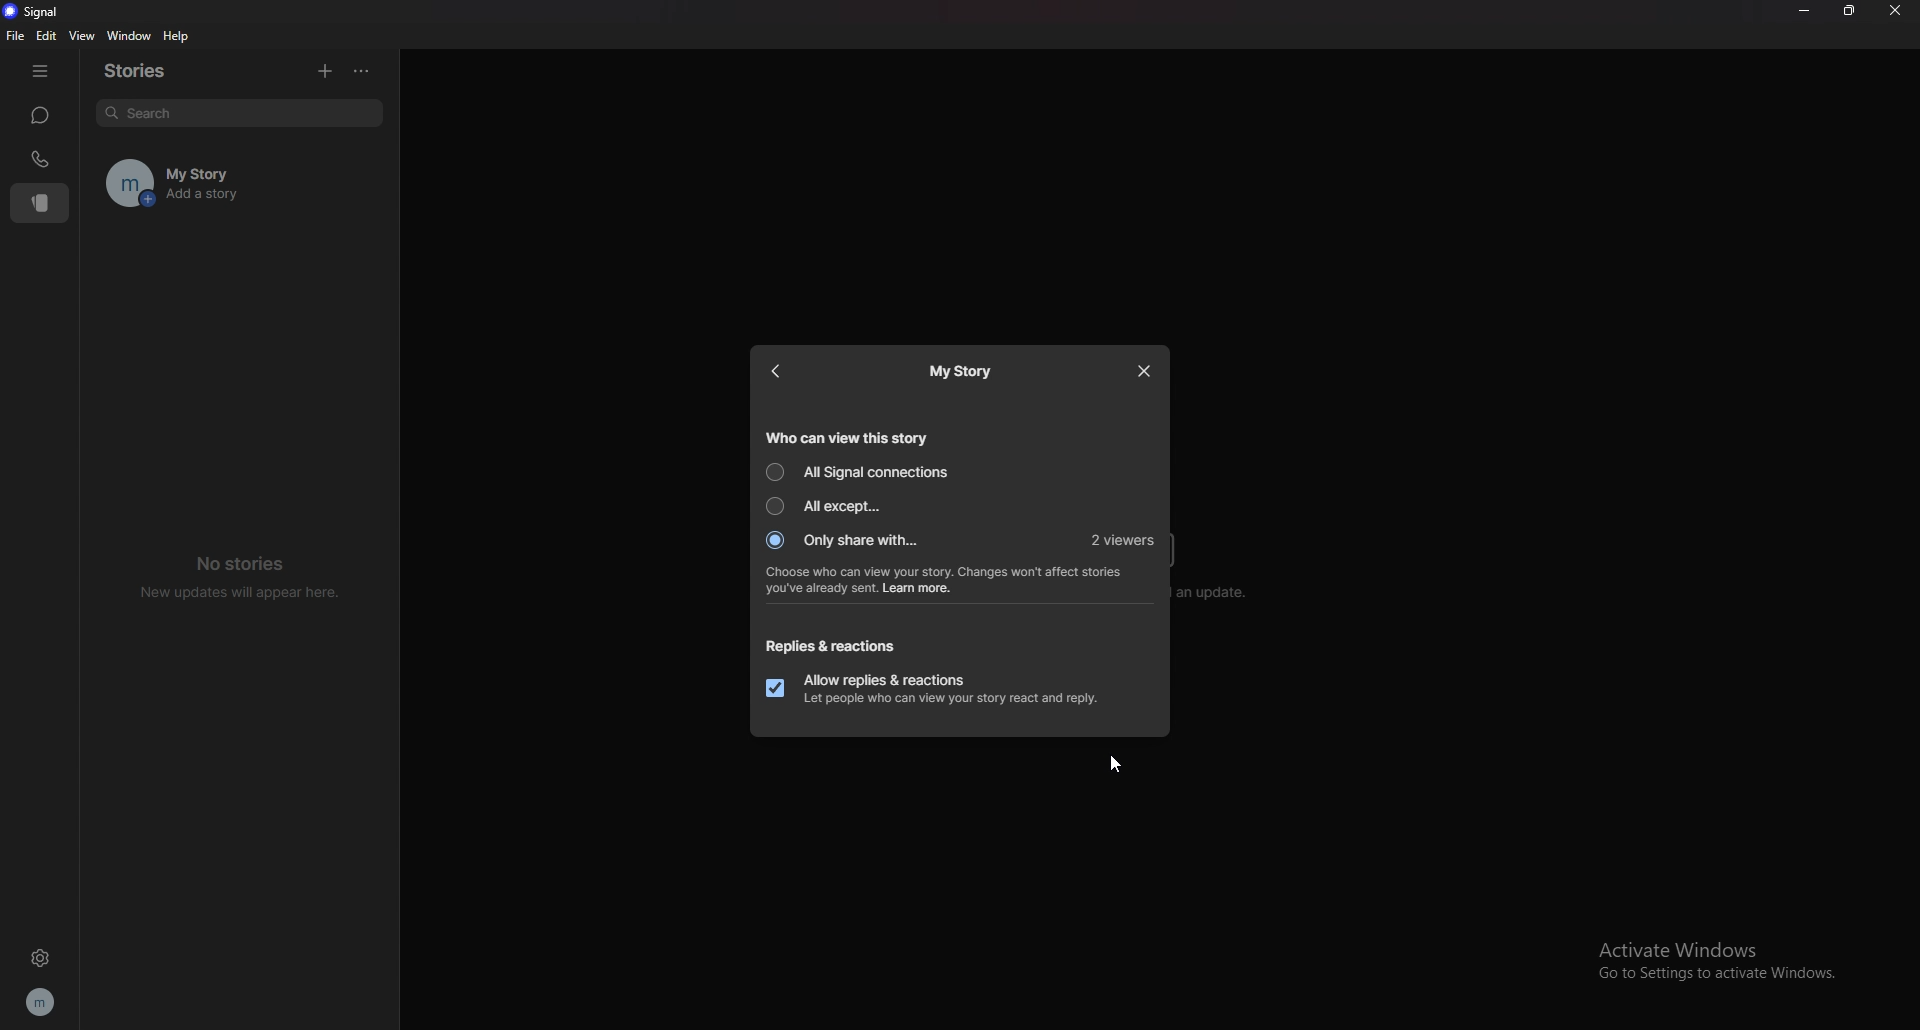 The image size is (1920, 1030). Describe the element at coordinates (945, 579) in the screenshot. I see `choose who can view your story. changes won't affect stories you've already sent` at that location.